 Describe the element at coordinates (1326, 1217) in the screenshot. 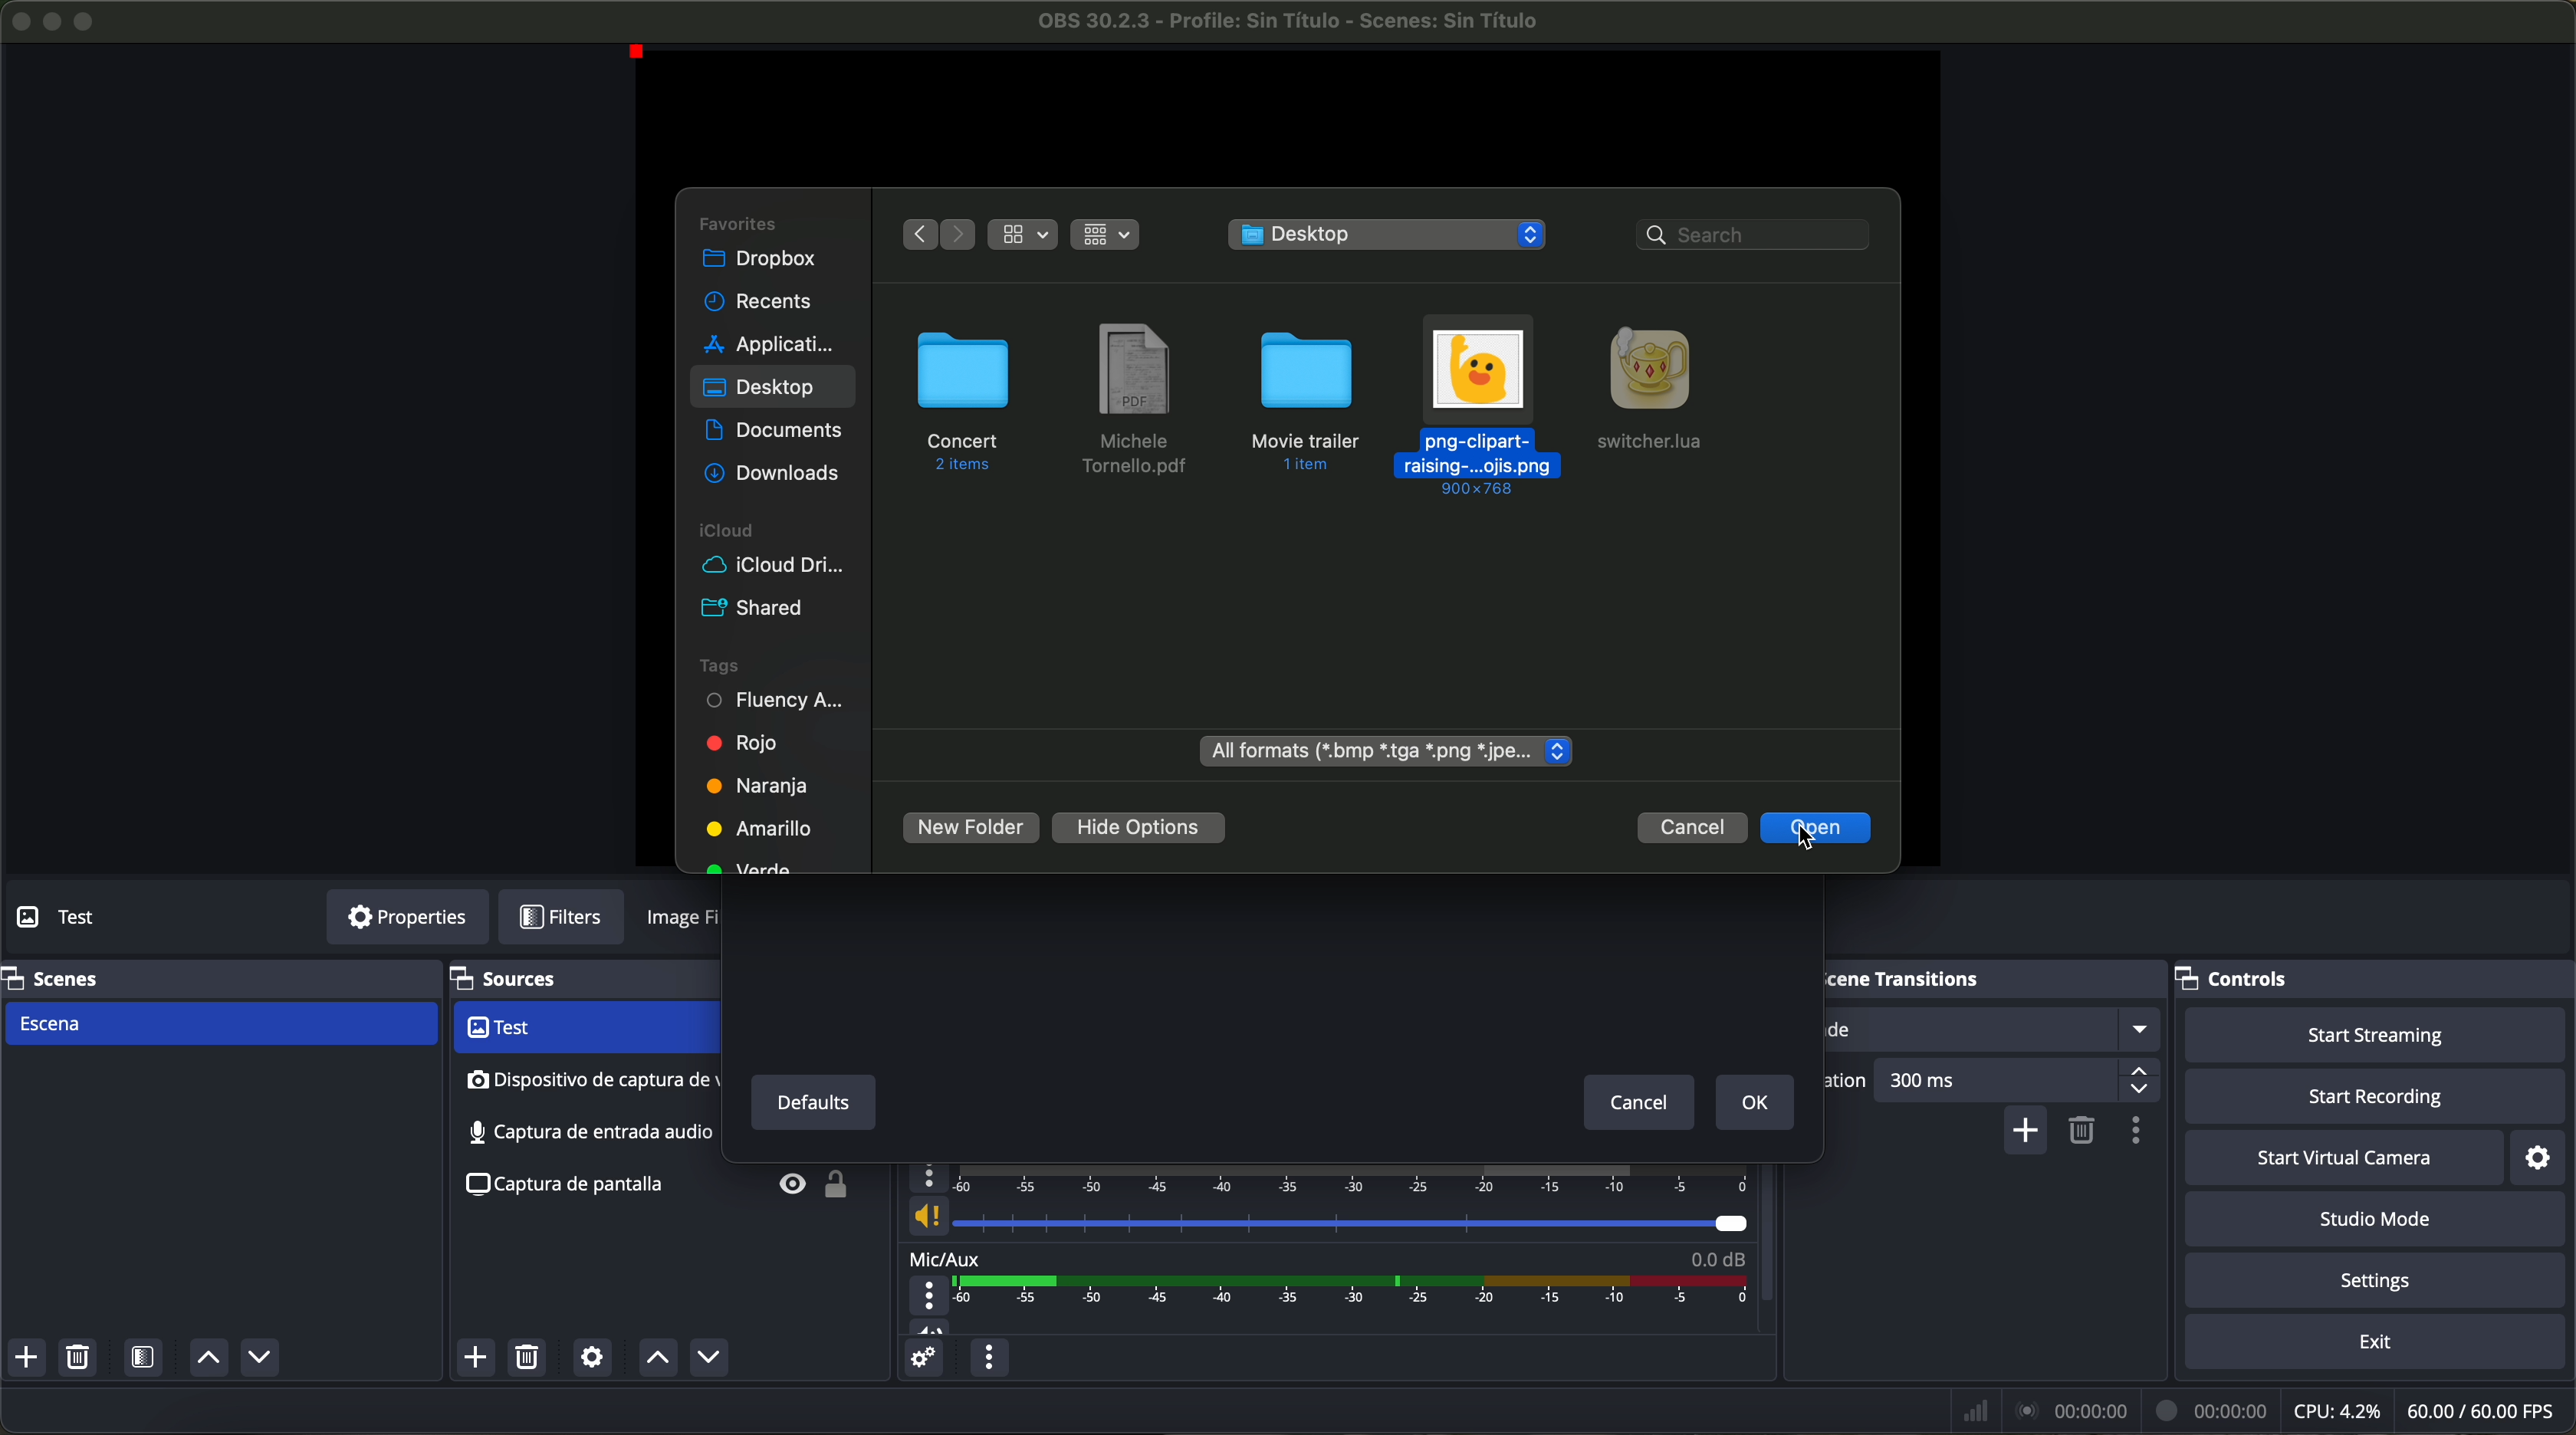

I see `vol` at that location.